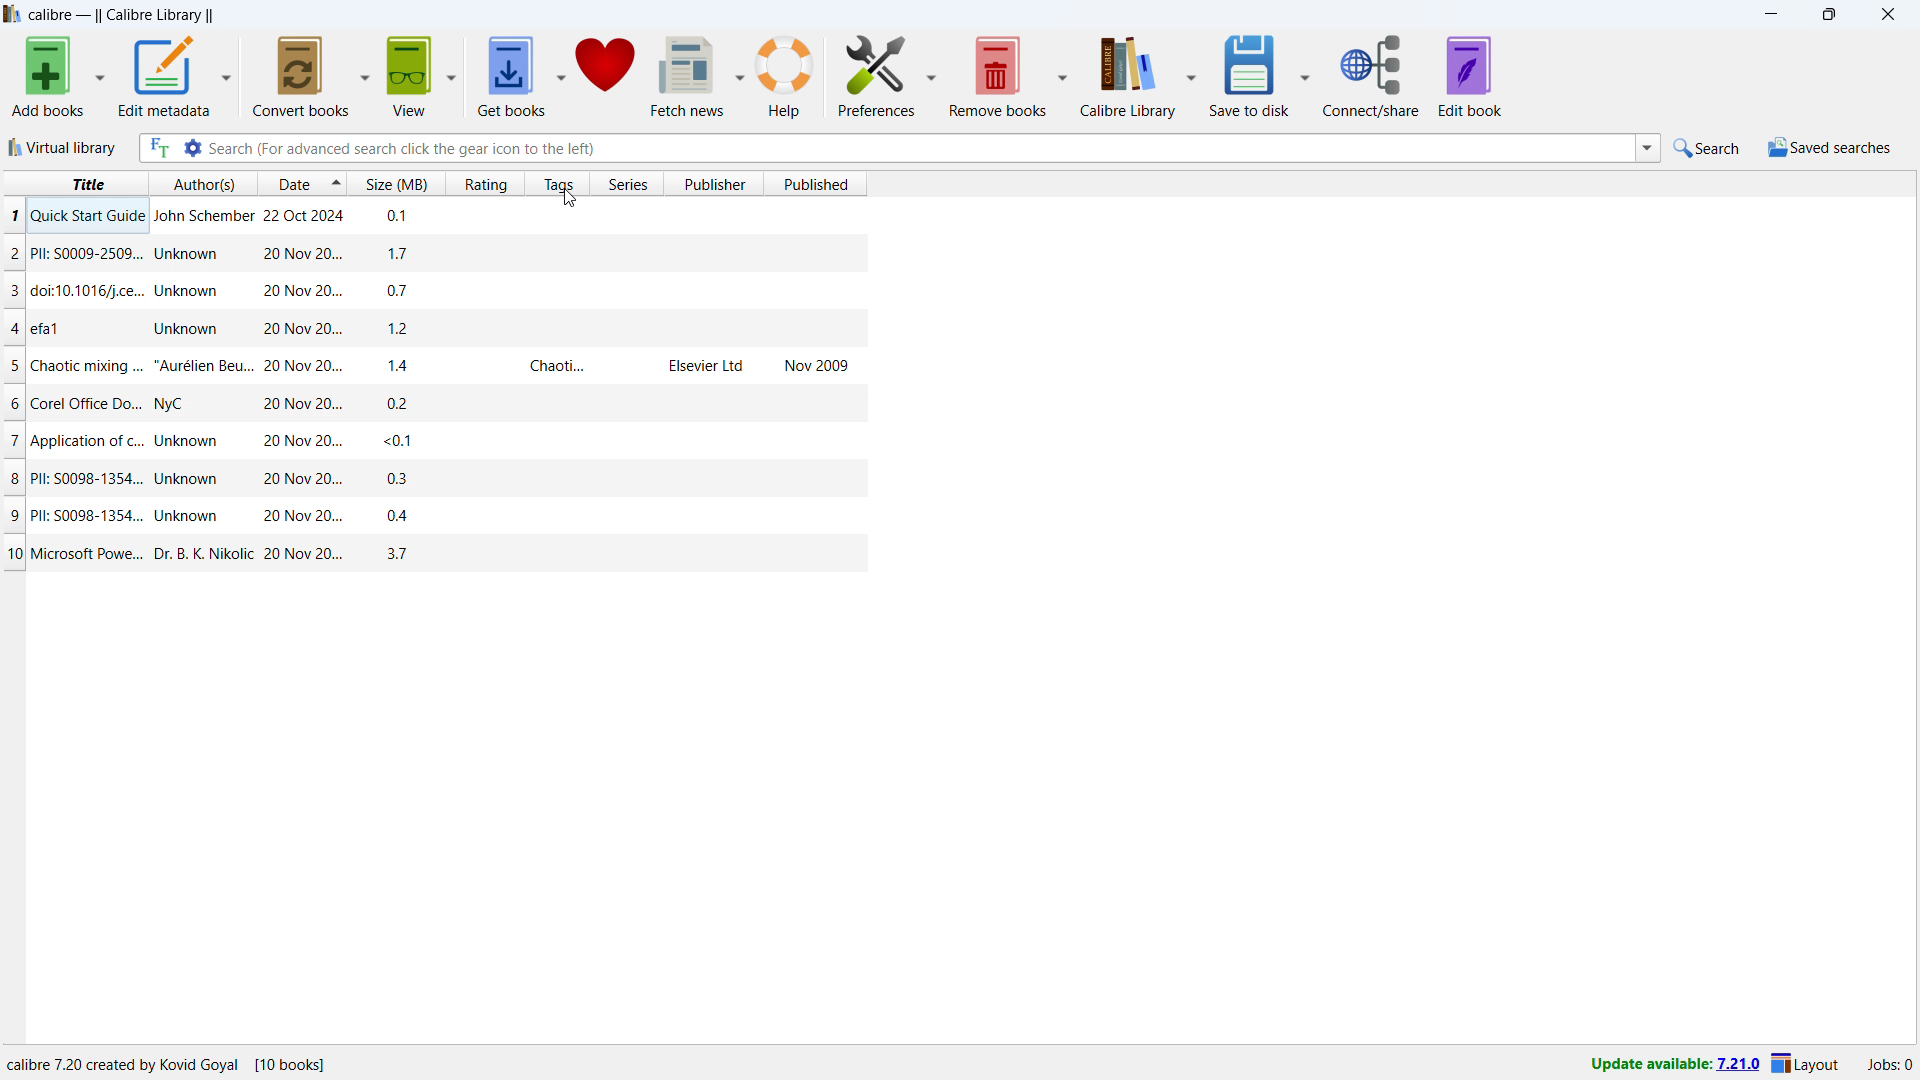 The height and width of the screenshot is (1080, 1920). Describe the element at coordinates (1770, 13) in the screenshot. I see `minimize` at that location.